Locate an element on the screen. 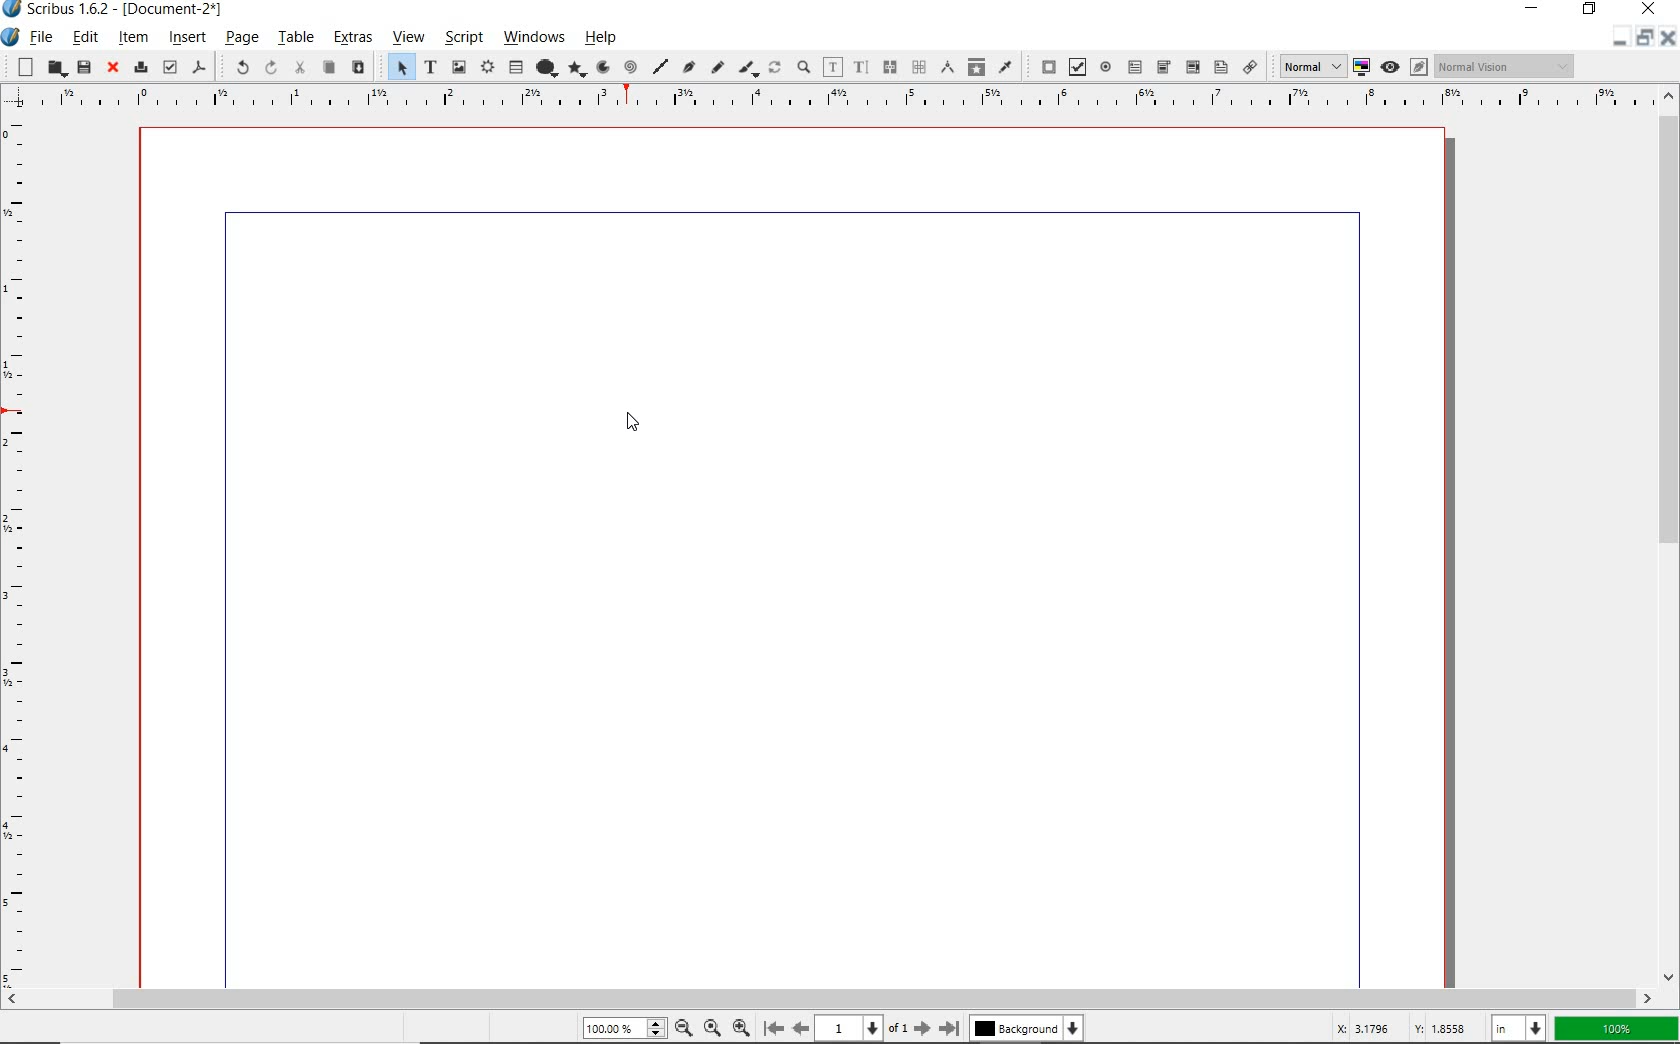 This screenshot has height=1044, width=1680. render frame is located at coordinates (487, 65).